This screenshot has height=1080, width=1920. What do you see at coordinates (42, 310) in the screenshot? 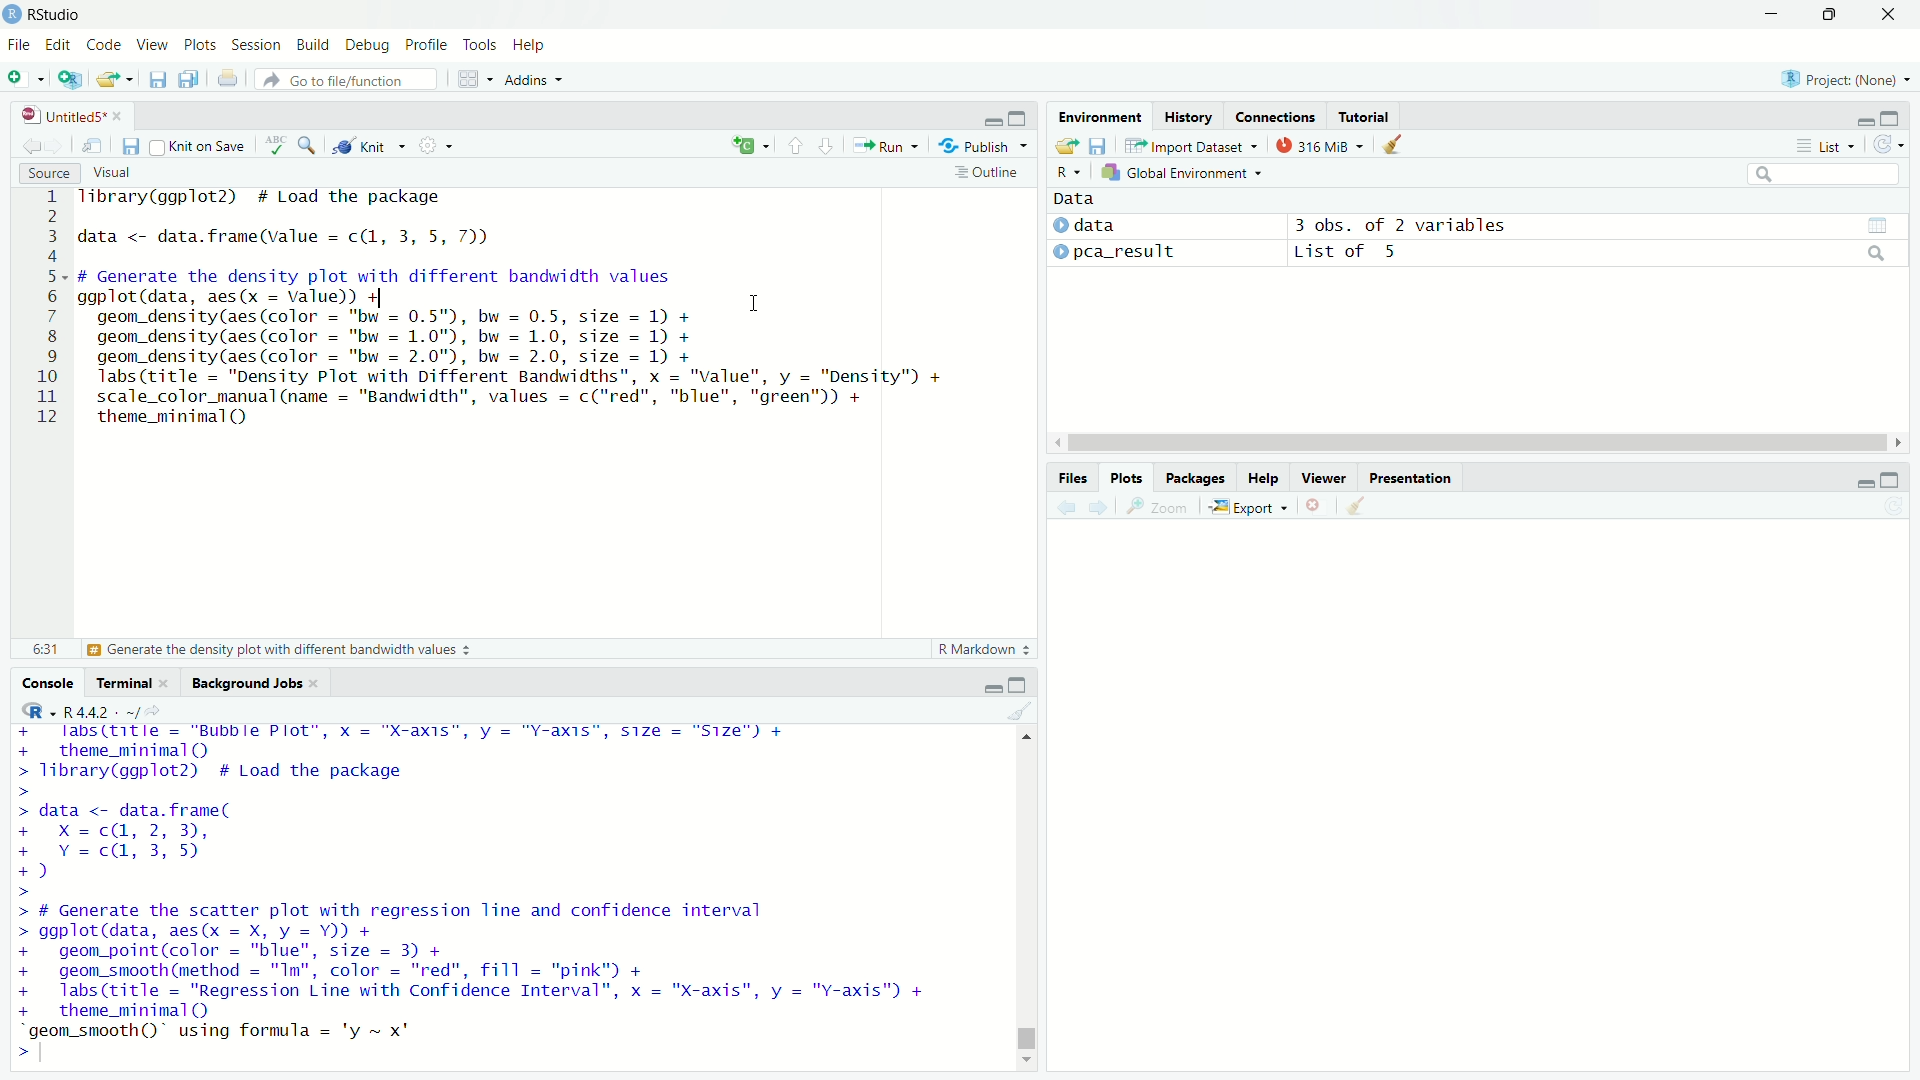
I see `Line numbers` at bounding box center [42, 310].